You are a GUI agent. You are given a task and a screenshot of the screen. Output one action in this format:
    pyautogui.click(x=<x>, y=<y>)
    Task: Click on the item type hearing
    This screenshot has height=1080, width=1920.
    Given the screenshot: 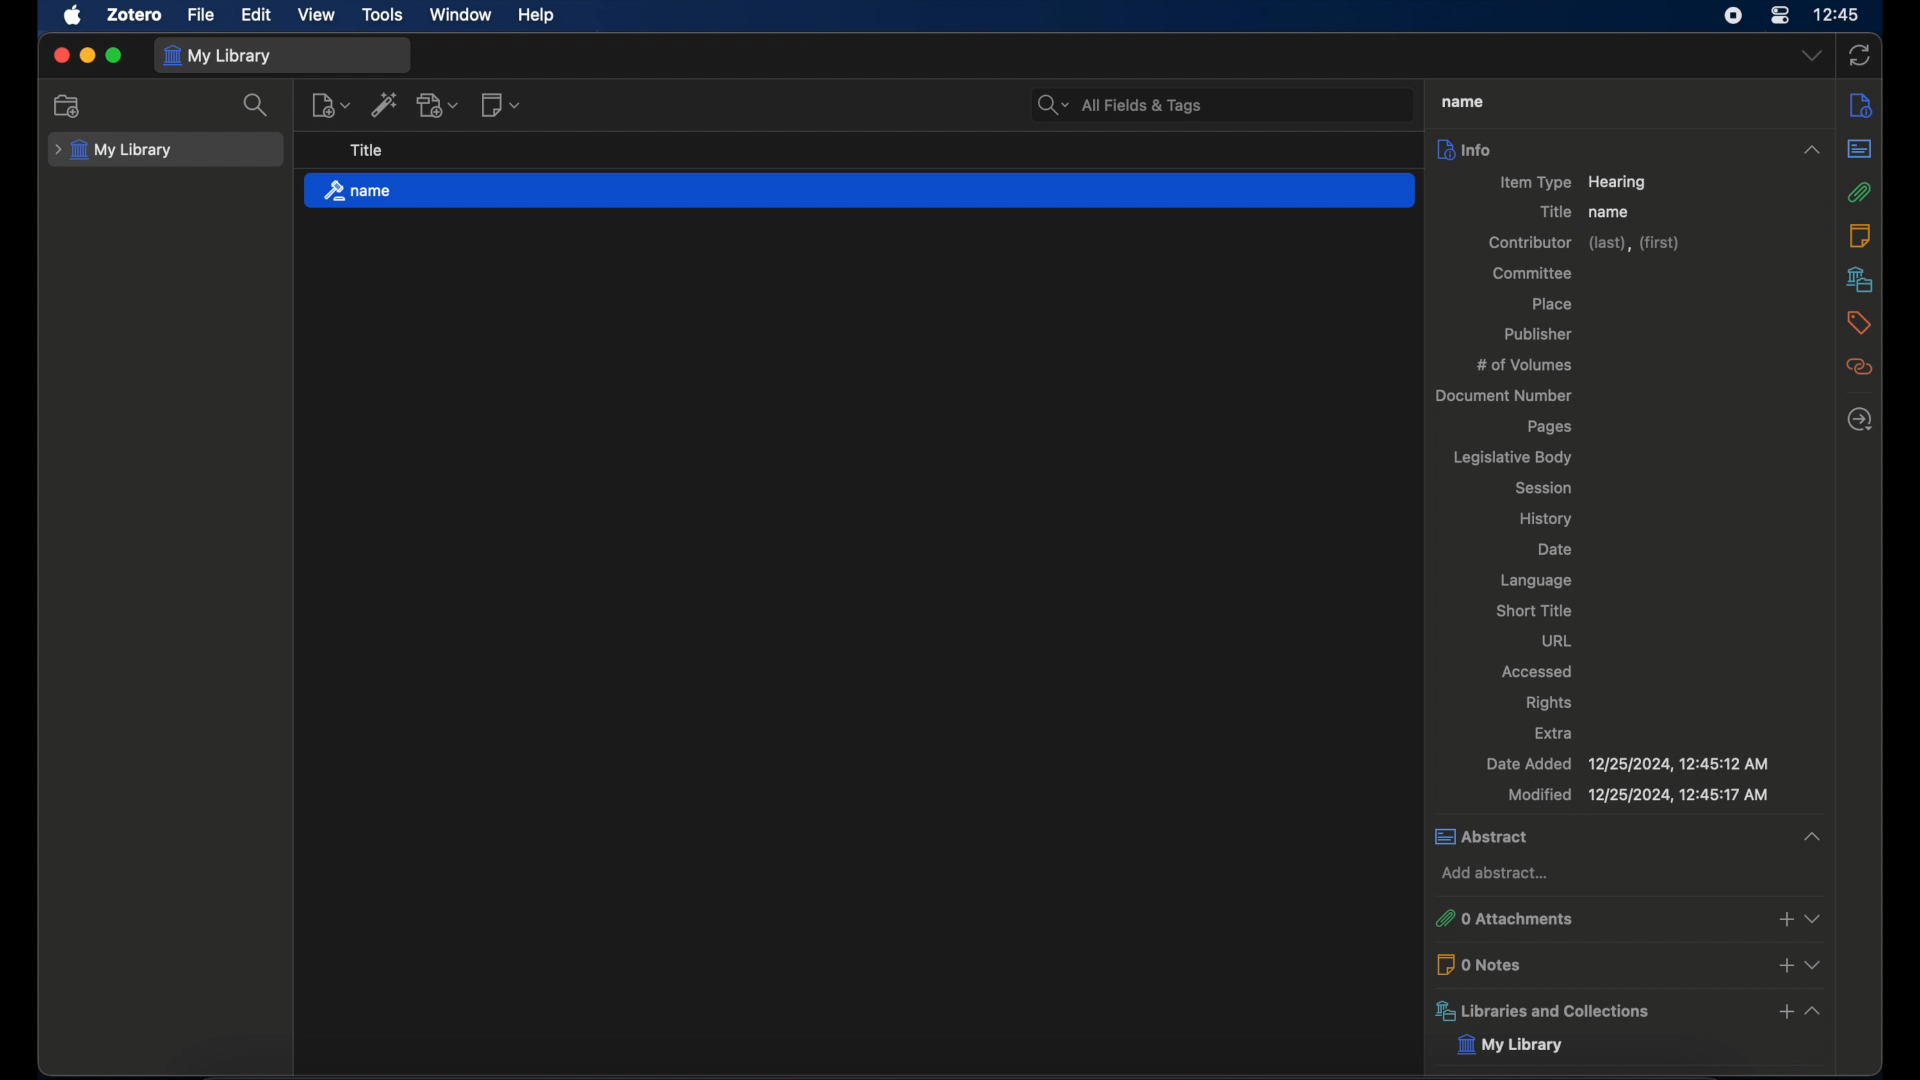 What is the action you would take?
    pyautogui.click(x=1572, y=183)
    